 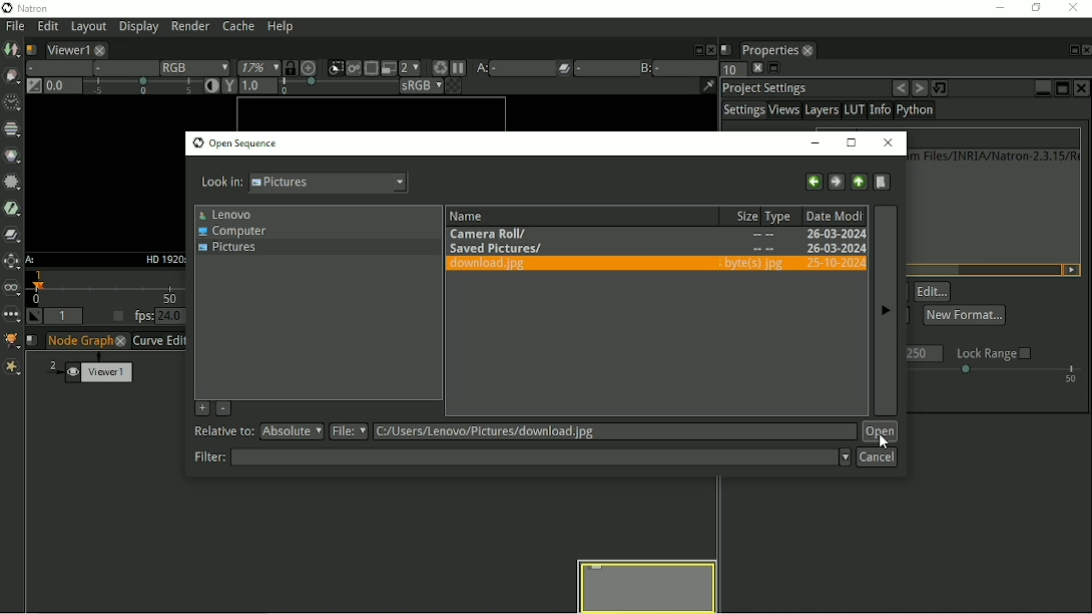 What do you see at coordinates (918, 112) in the screenshot?
I see `Python` at bounding box center [918, 112].